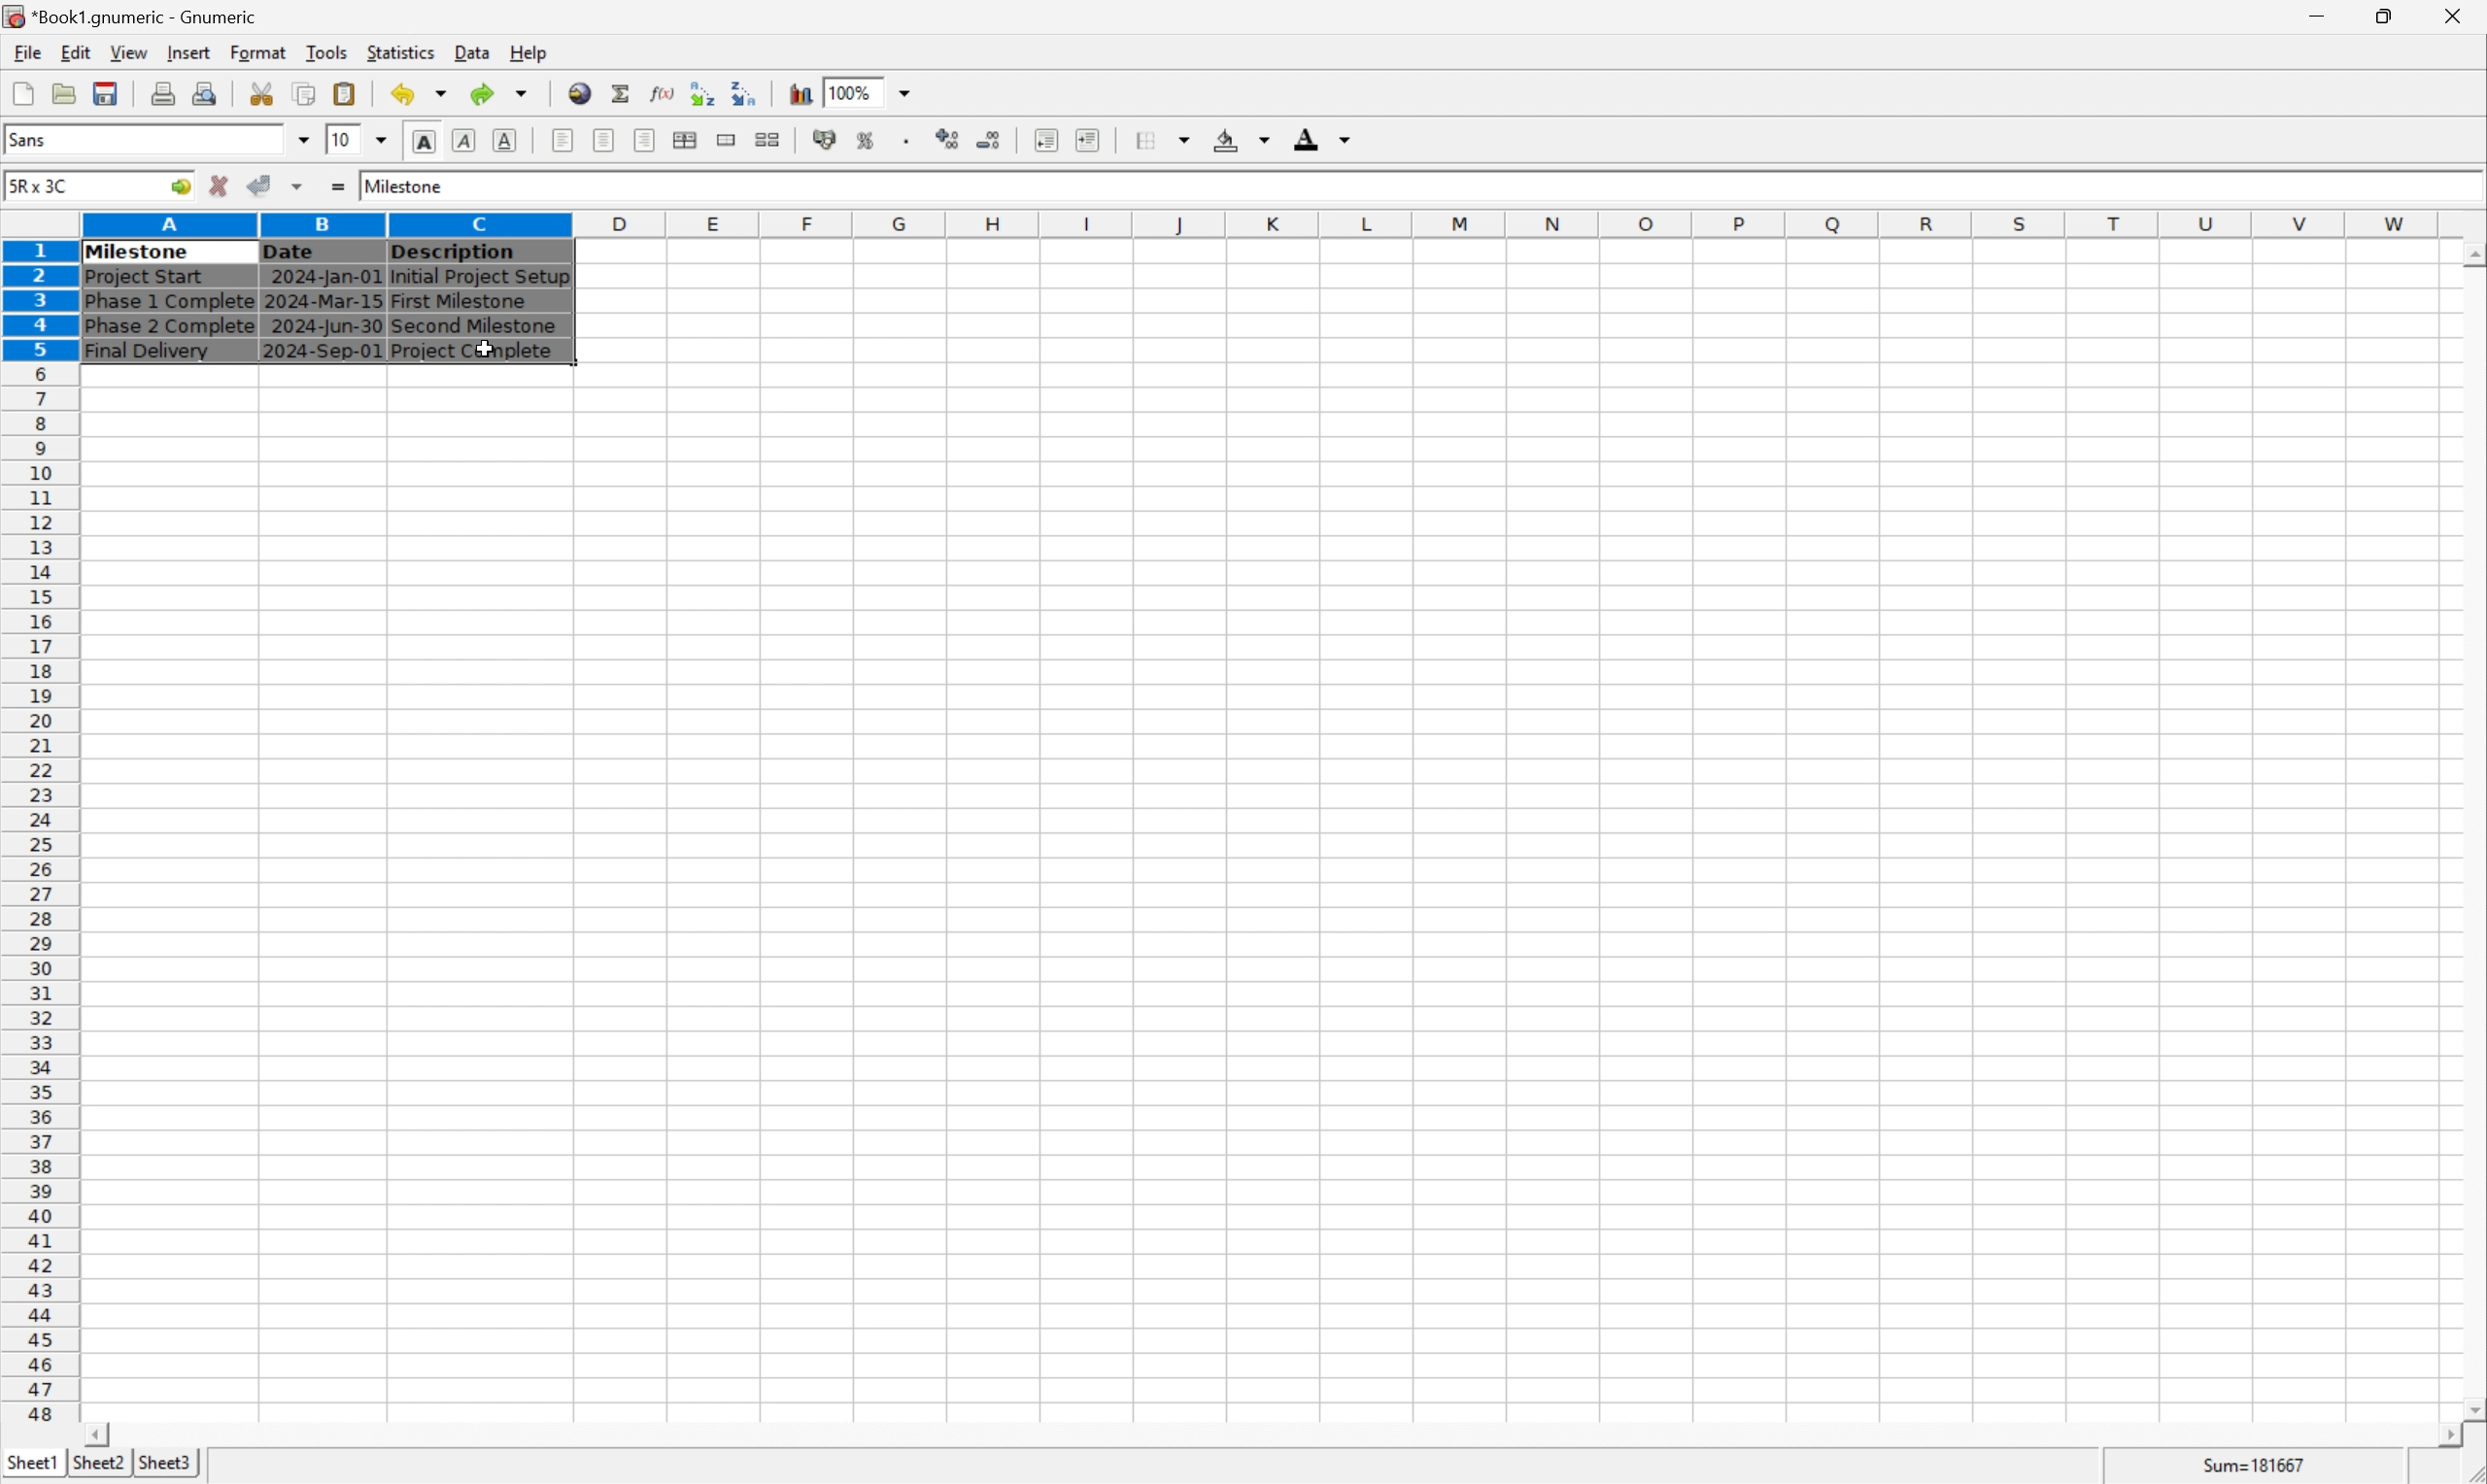 This screenshot has height=1484, width=2487. What do you see at coordinates (1264, 223) in the screenshot?
I see `column names` at bounding box center [1264, 223].